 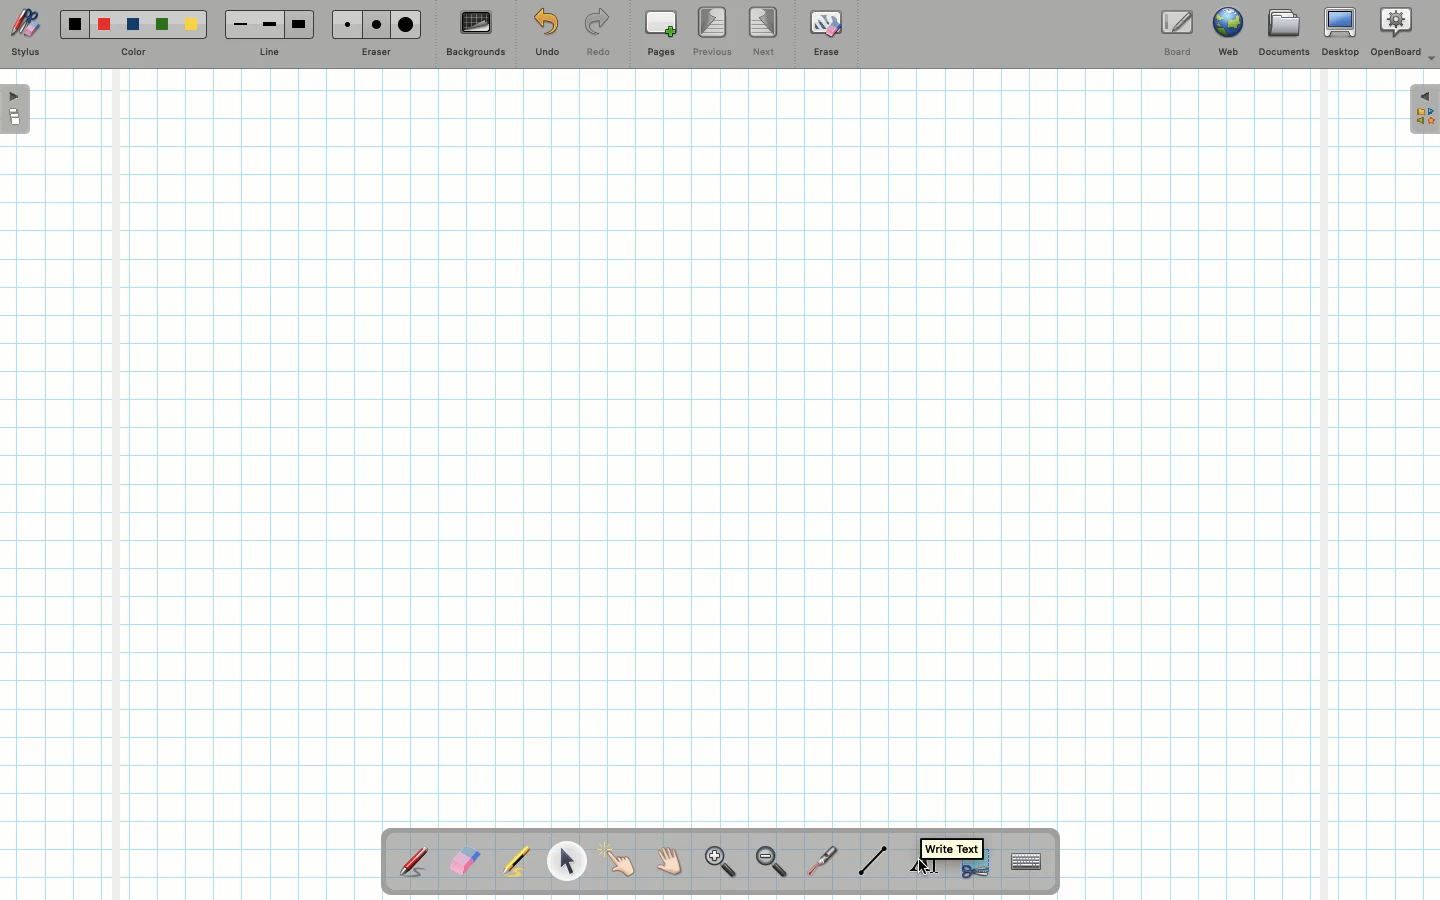 What do you see at coordinates (873, 860) in the screenshot?
I see `Line` at bounding box center [873, 860].